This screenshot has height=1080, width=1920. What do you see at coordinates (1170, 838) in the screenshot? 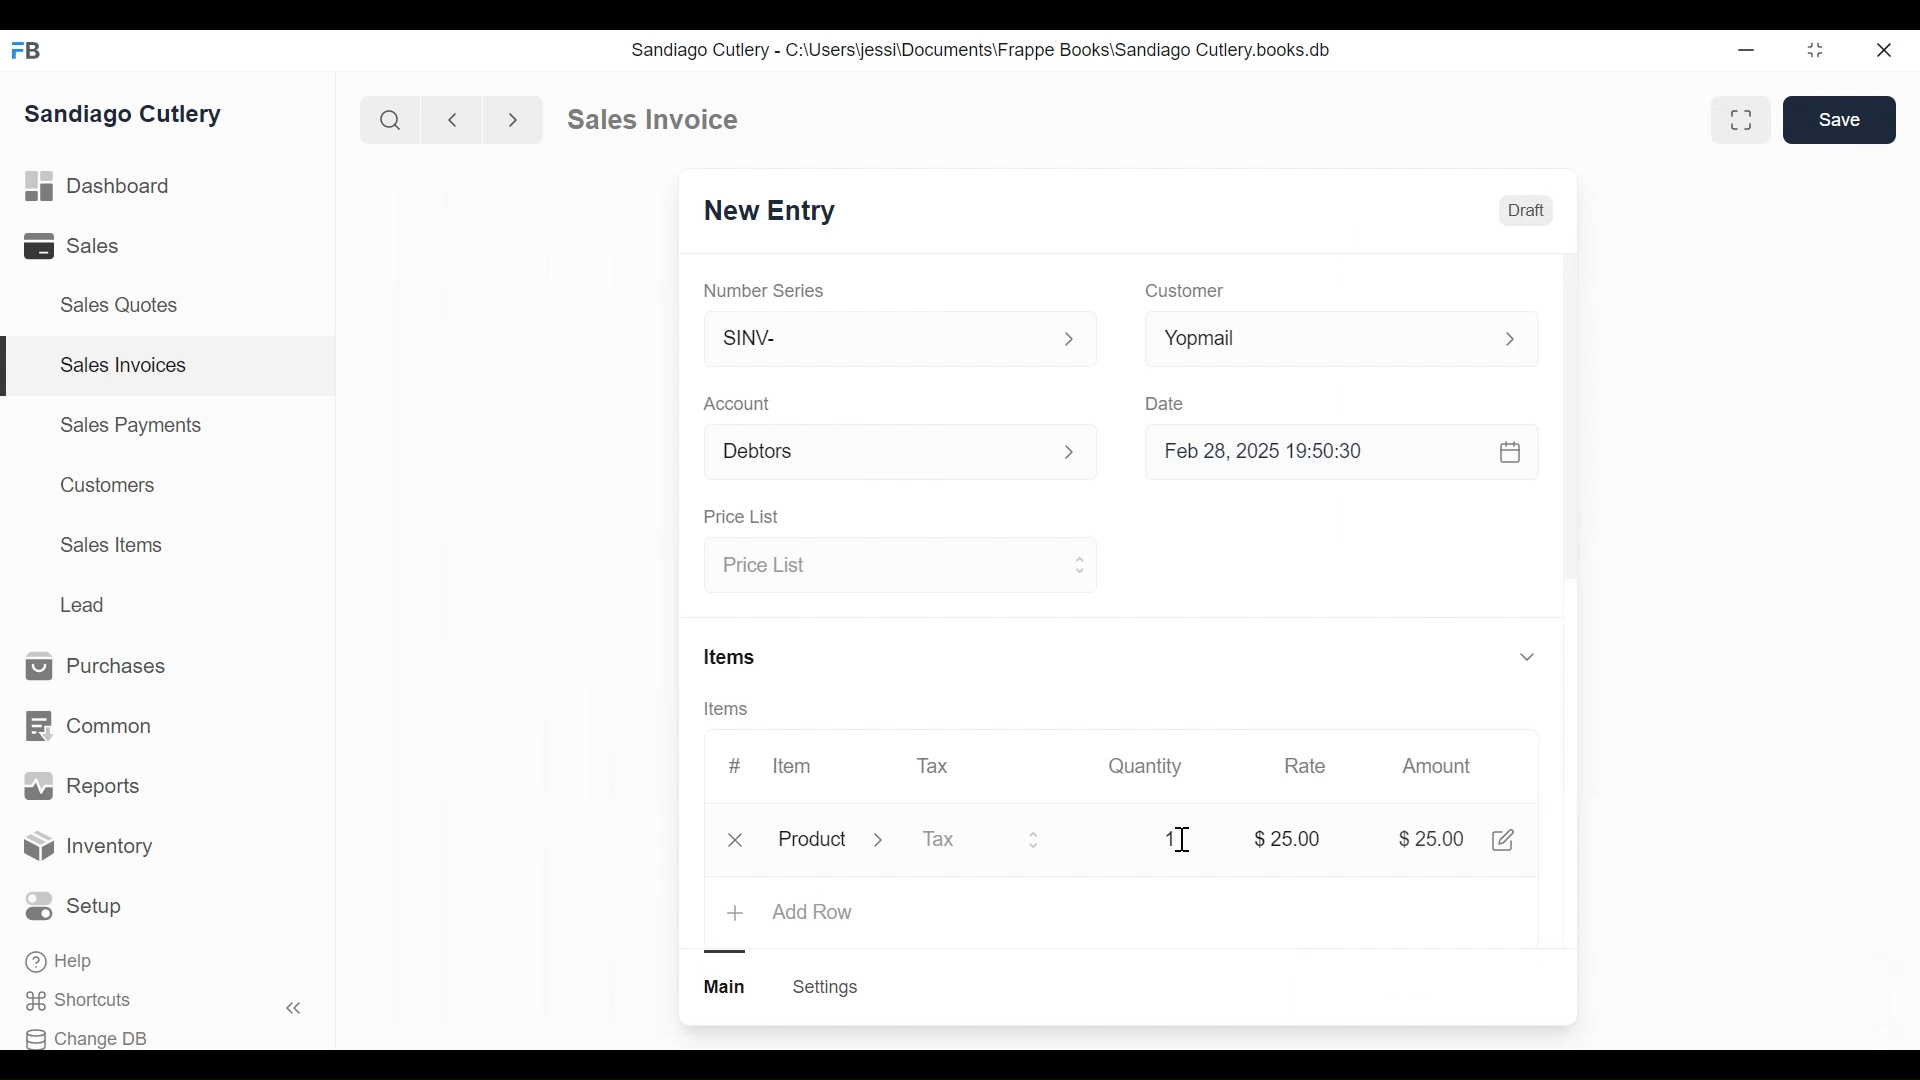
I see `1 ` at bounding box center [1170, 838].